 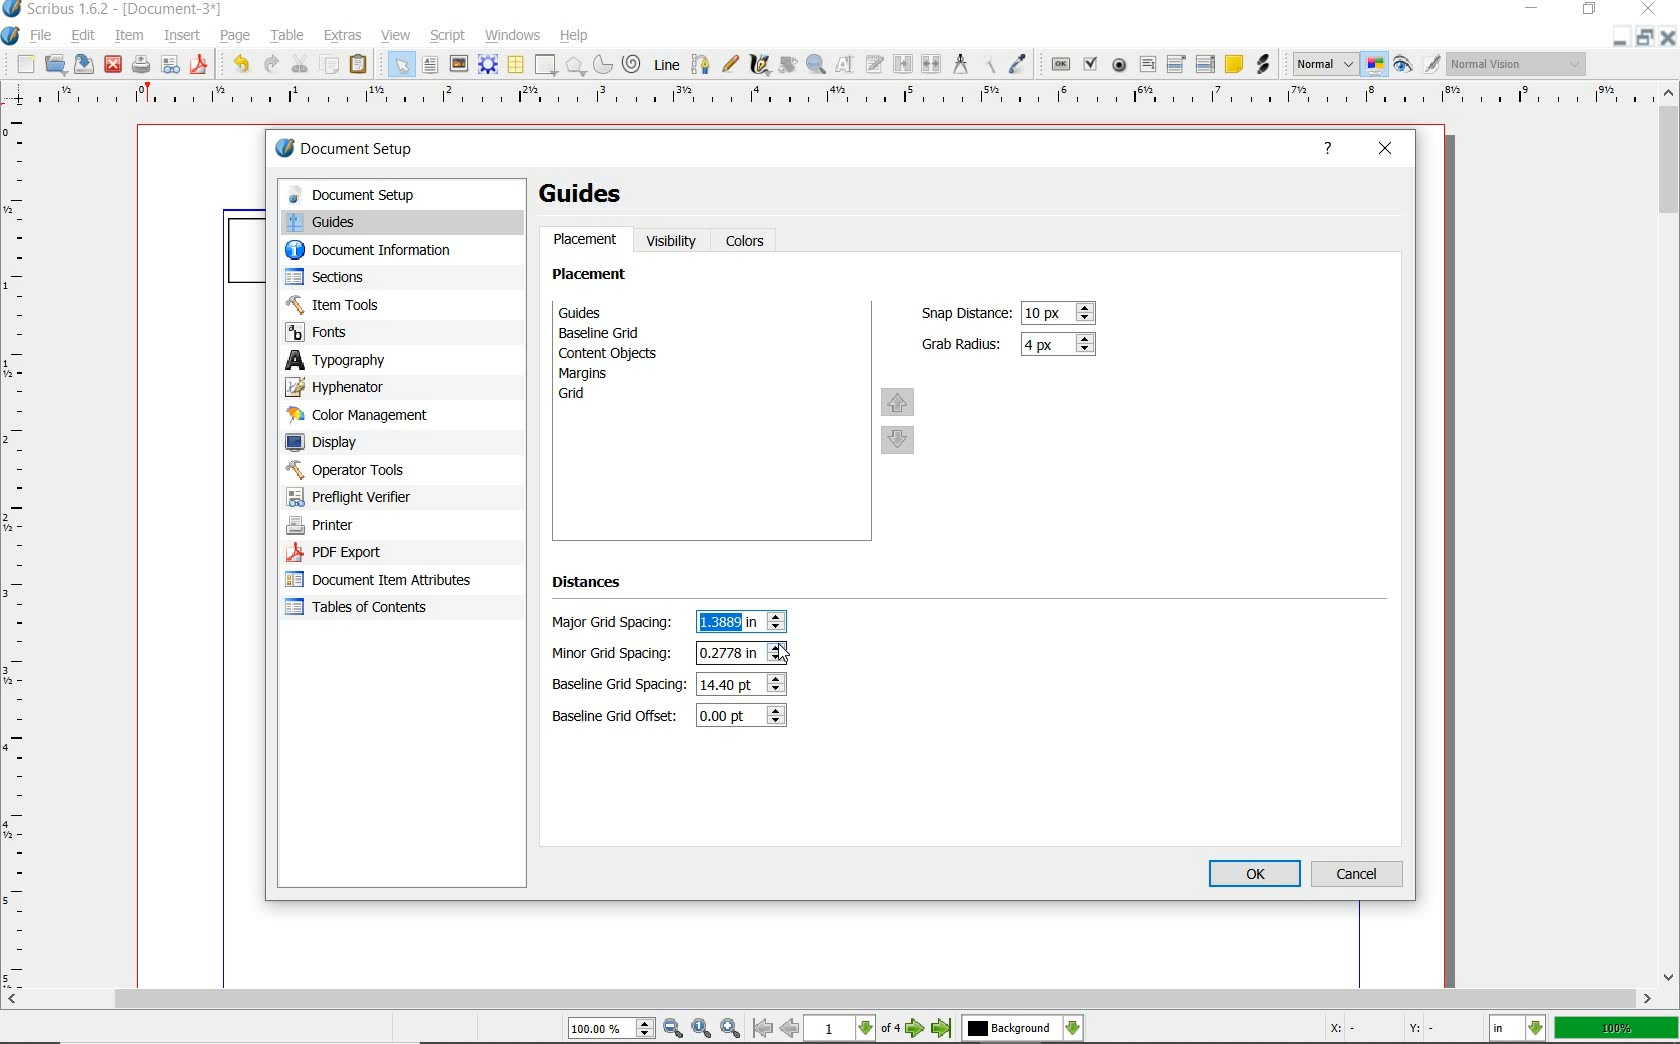 What do you see at coordinates (390, 444) in the screenshot?
I see `display` at bounding box center [390, 444].